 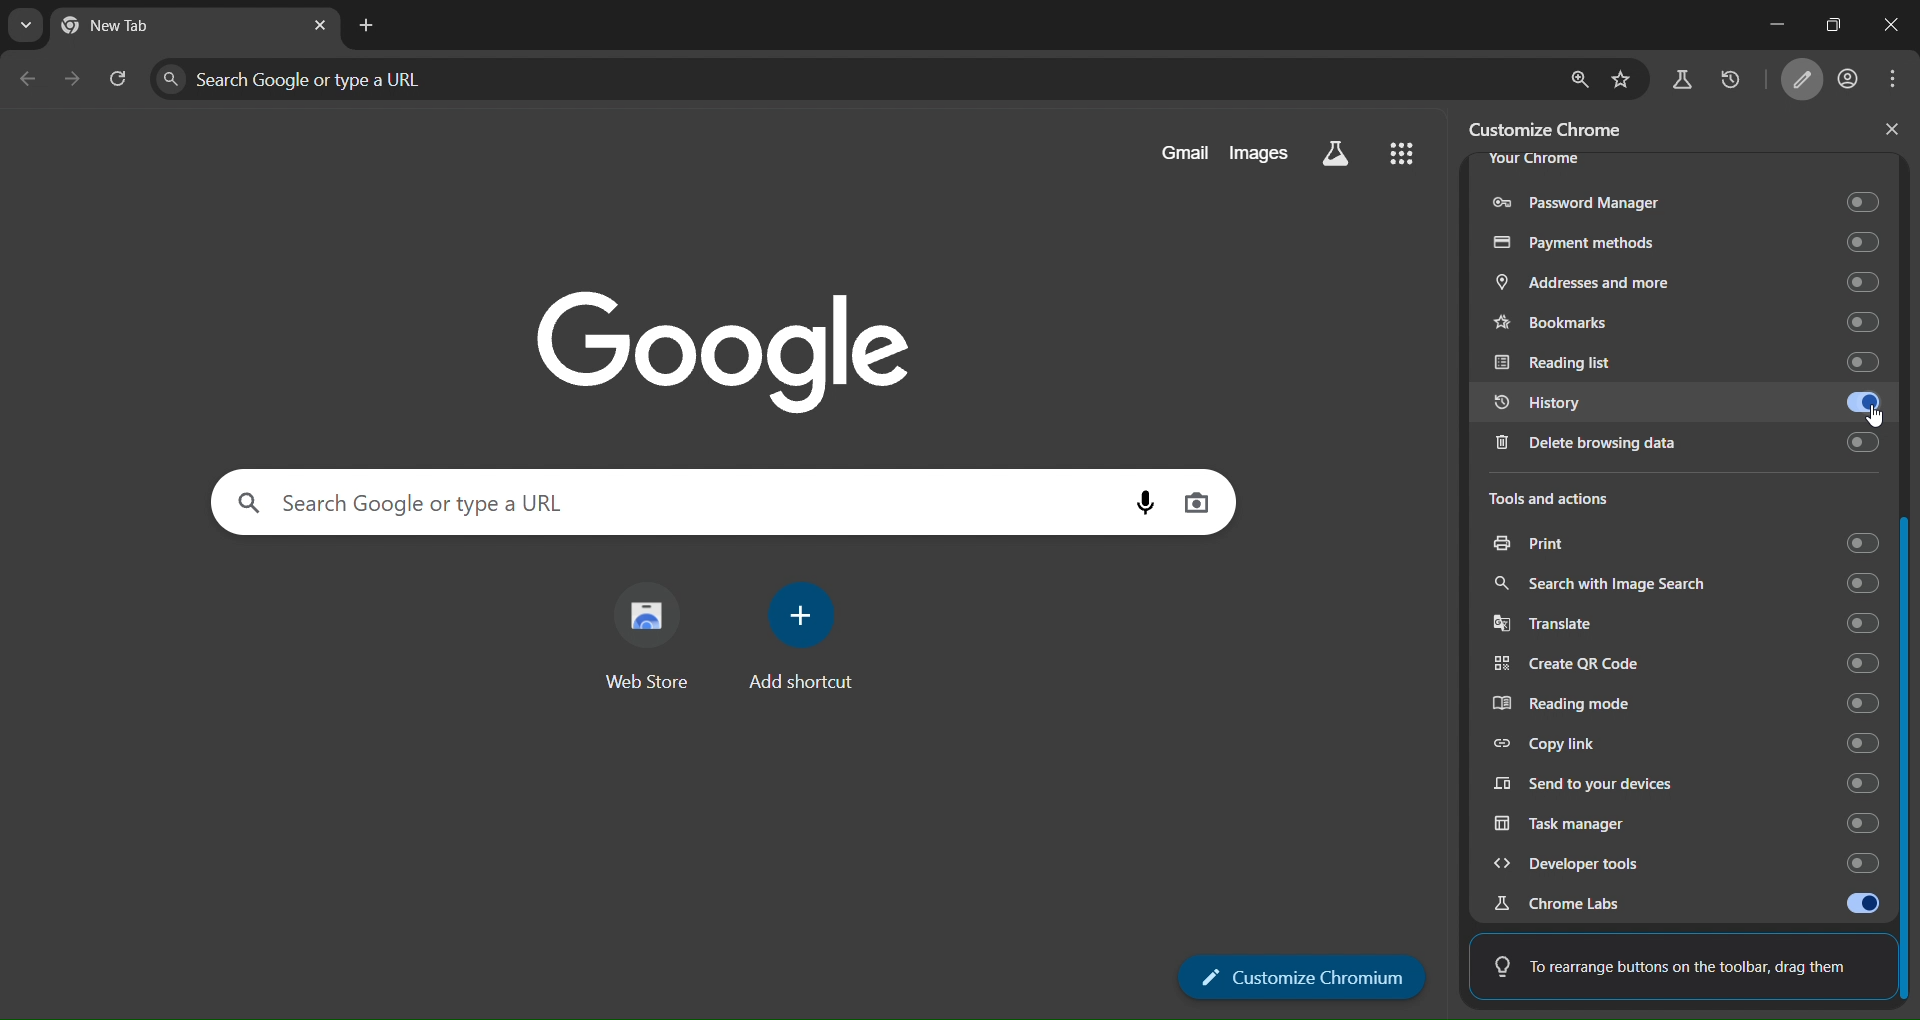 I want to click on image search, so click(x=1196, y=501).